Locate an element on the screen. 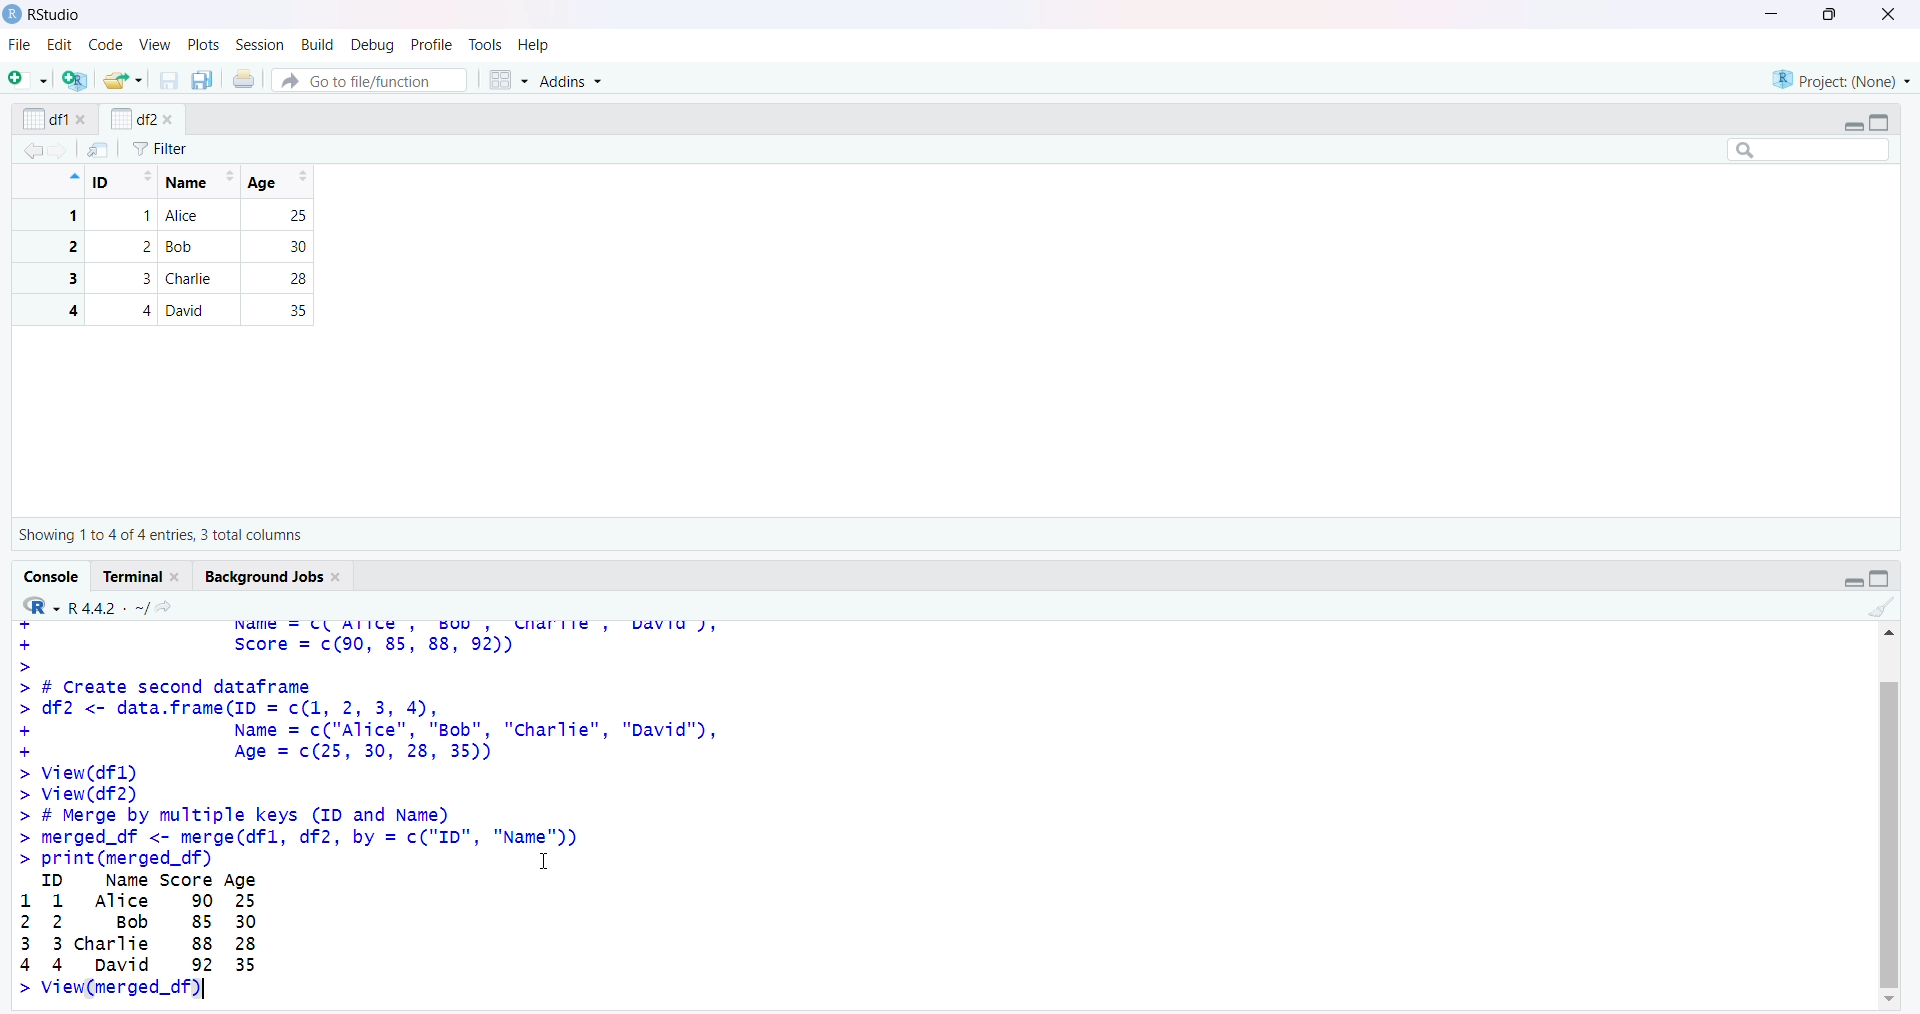 The height and width of the screenshot is (1014, 1920). 4 4 David 35 is located at coordinates (172, 310).